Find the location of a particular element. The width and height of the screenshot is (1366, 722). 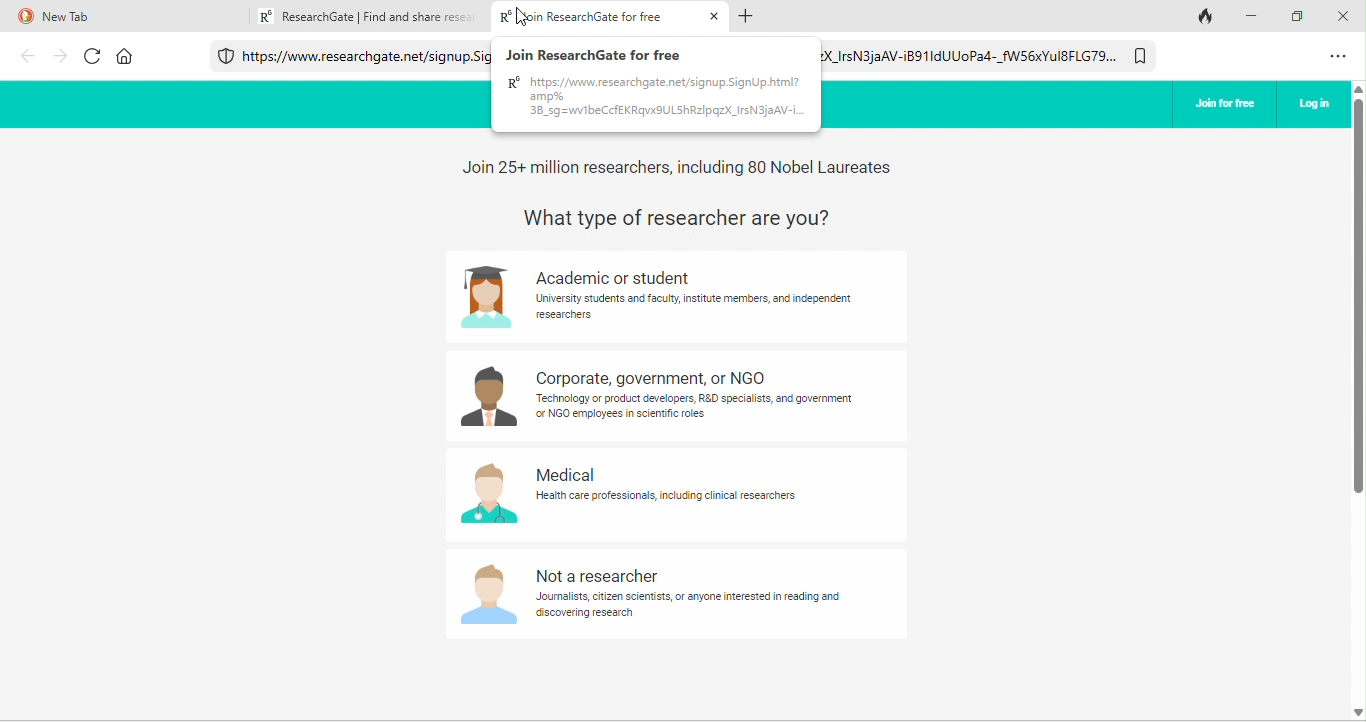

vertical scroll bar is located at coordinates (1357, 298).